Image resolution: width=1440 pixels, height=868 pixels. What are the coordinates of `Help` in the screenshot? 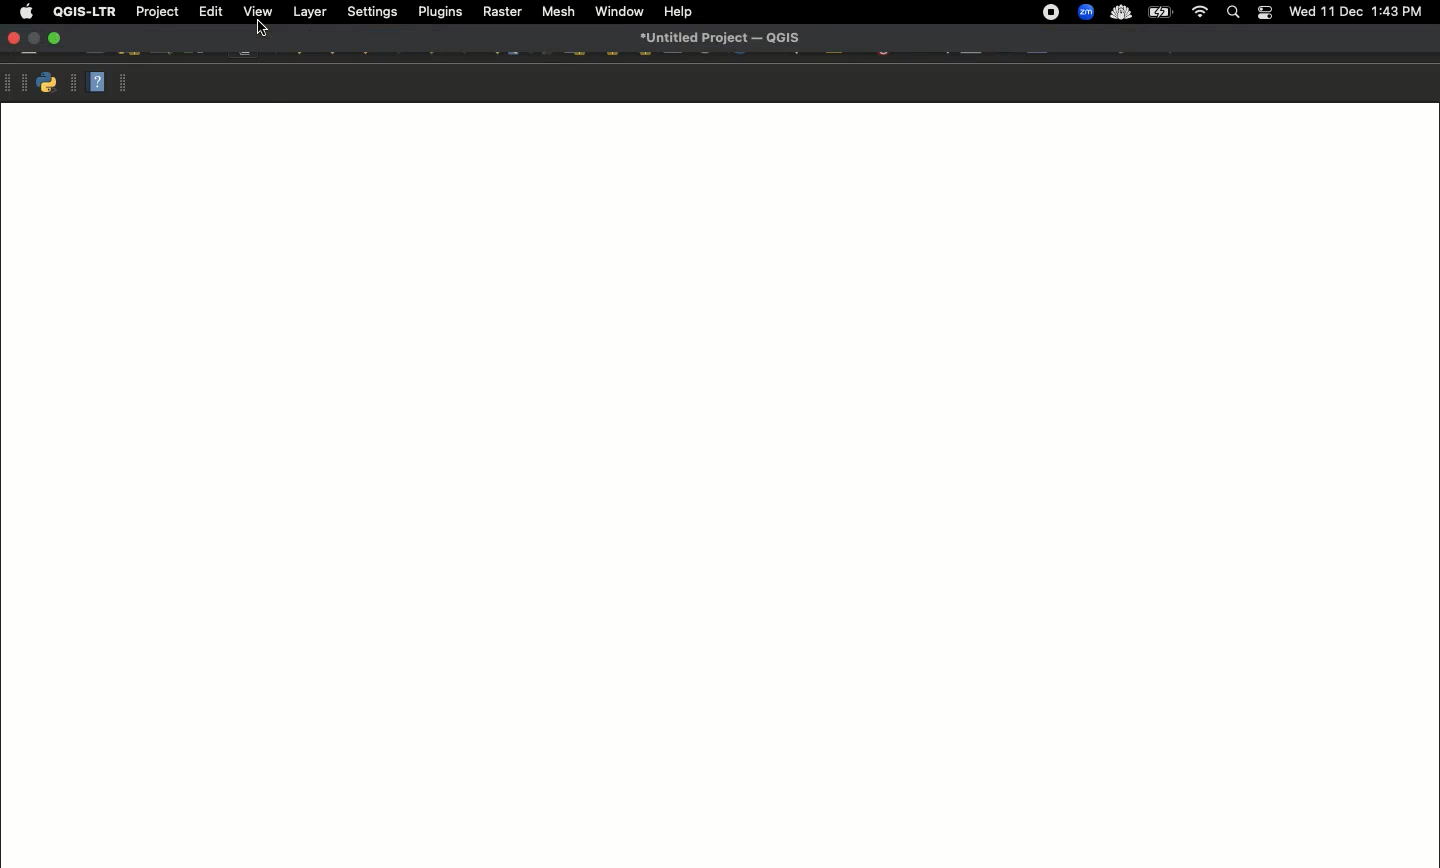 It's located at (96, 81).